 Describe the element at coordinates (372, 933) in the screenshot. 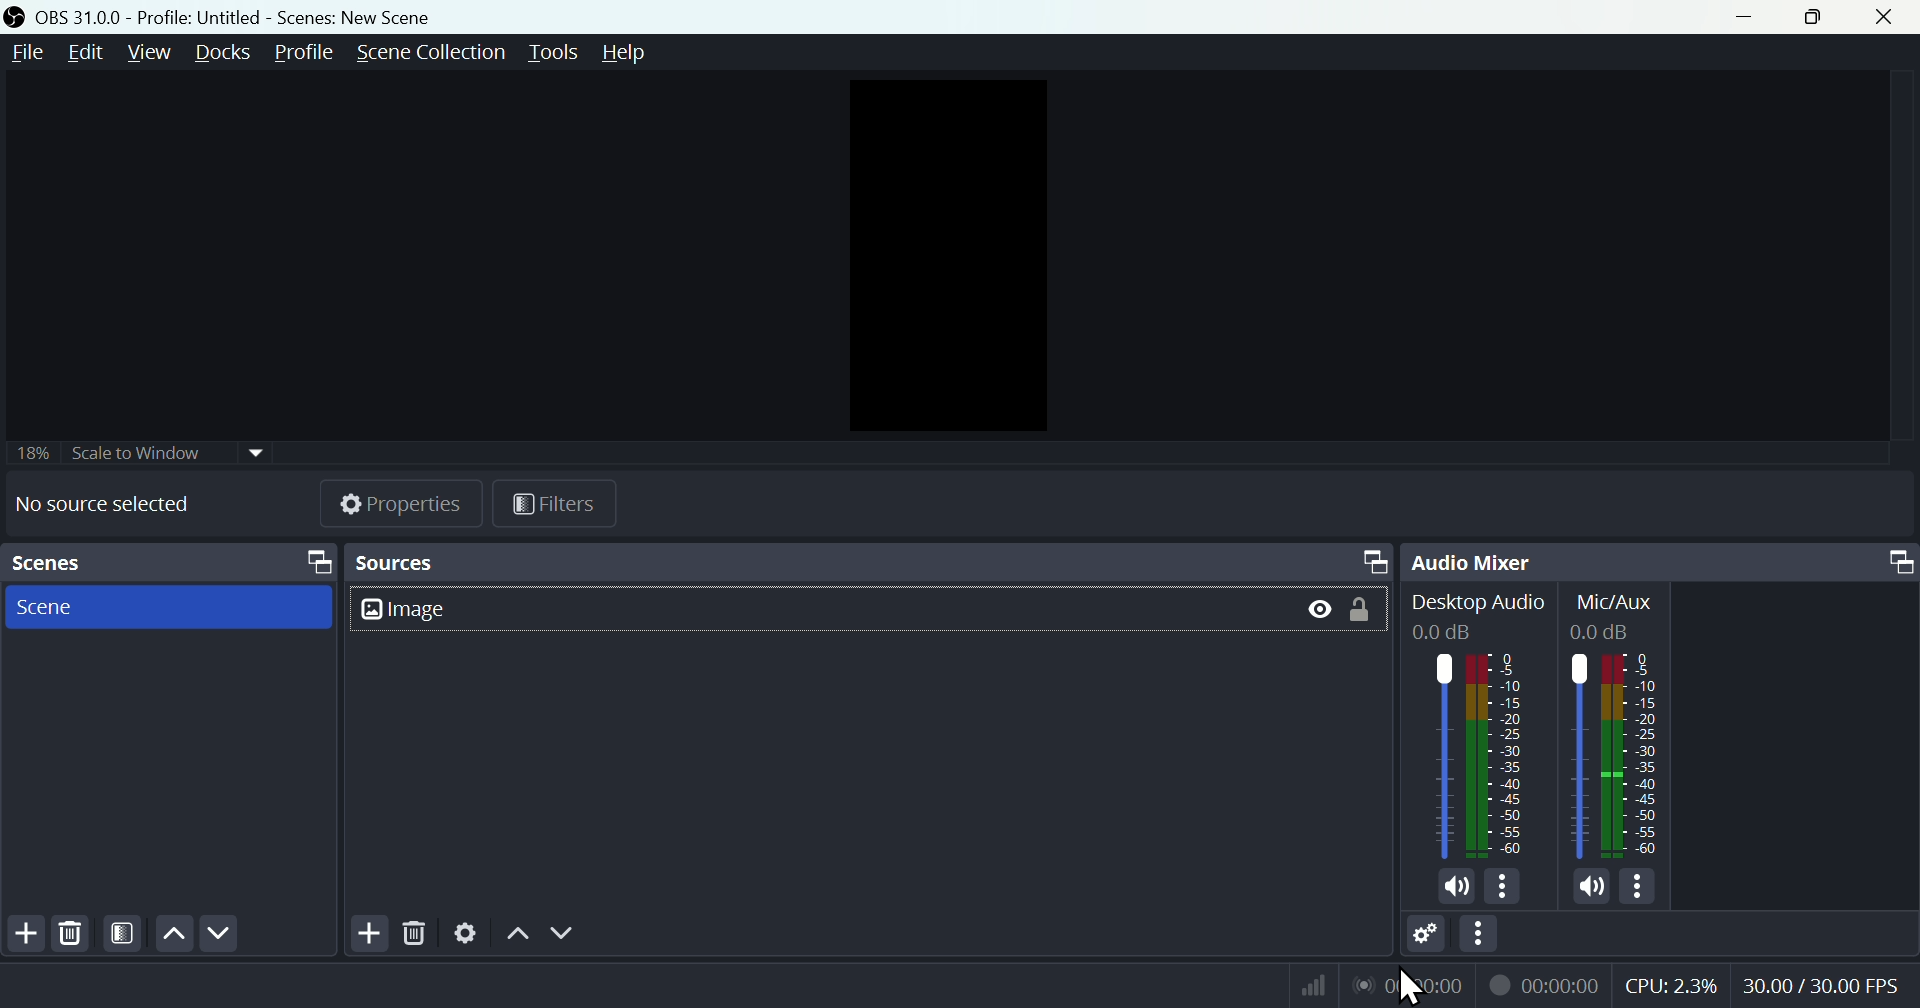

I see `Add` at that location.